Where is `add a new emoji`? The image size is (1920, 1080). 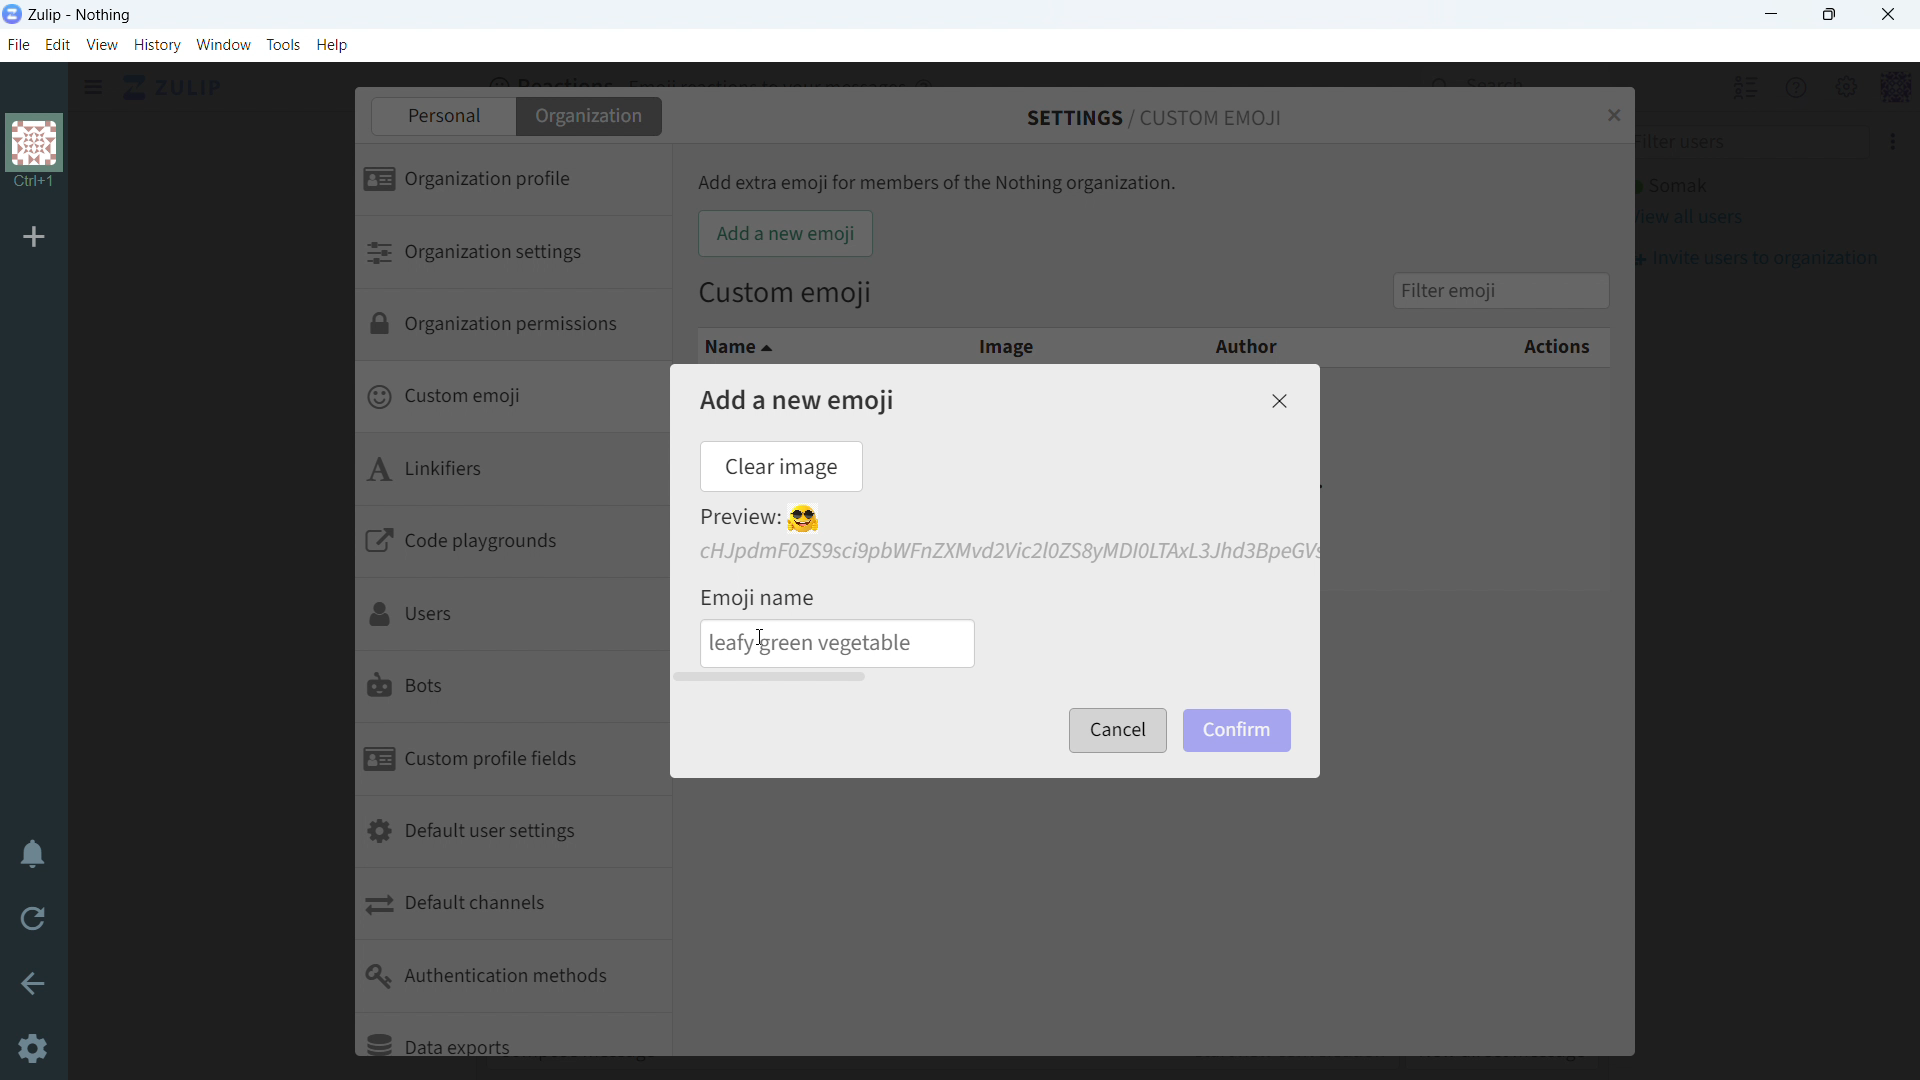 add a new emoji is located at coordinates (785, 234).